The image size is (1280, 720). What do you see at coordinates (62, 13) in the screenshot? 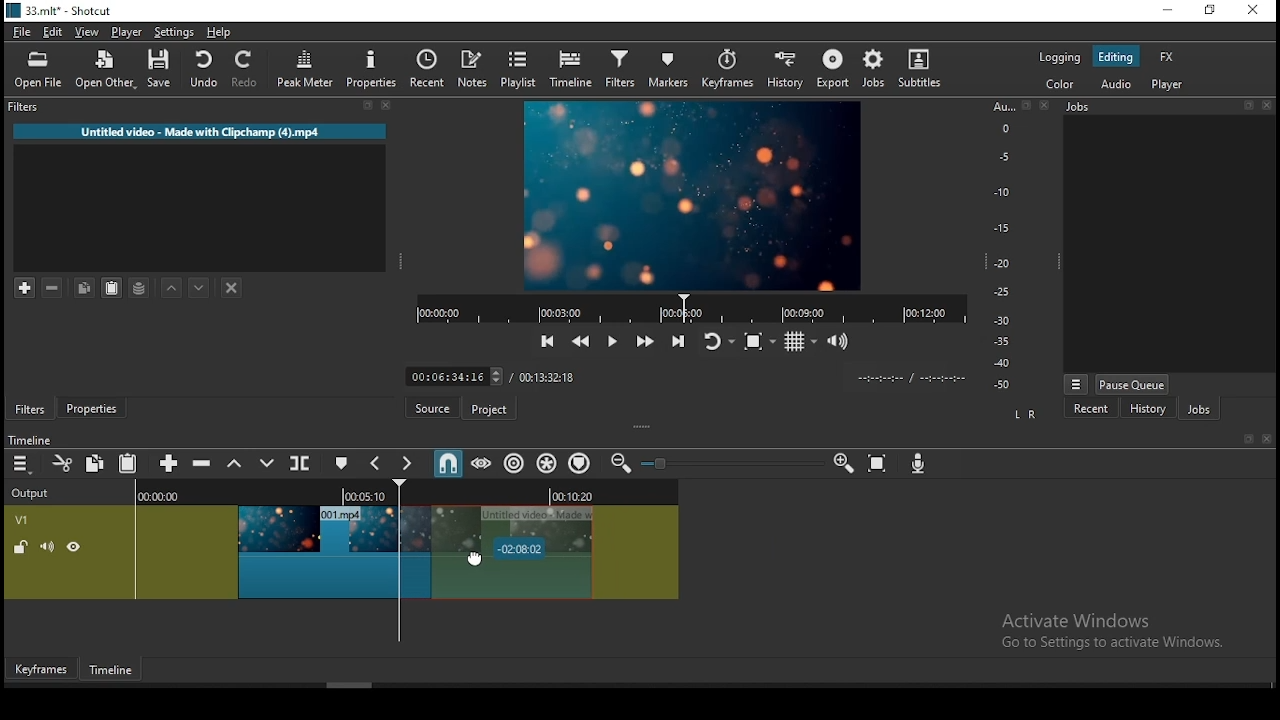
I see `icon and file name` at bounding box center [62, 13].